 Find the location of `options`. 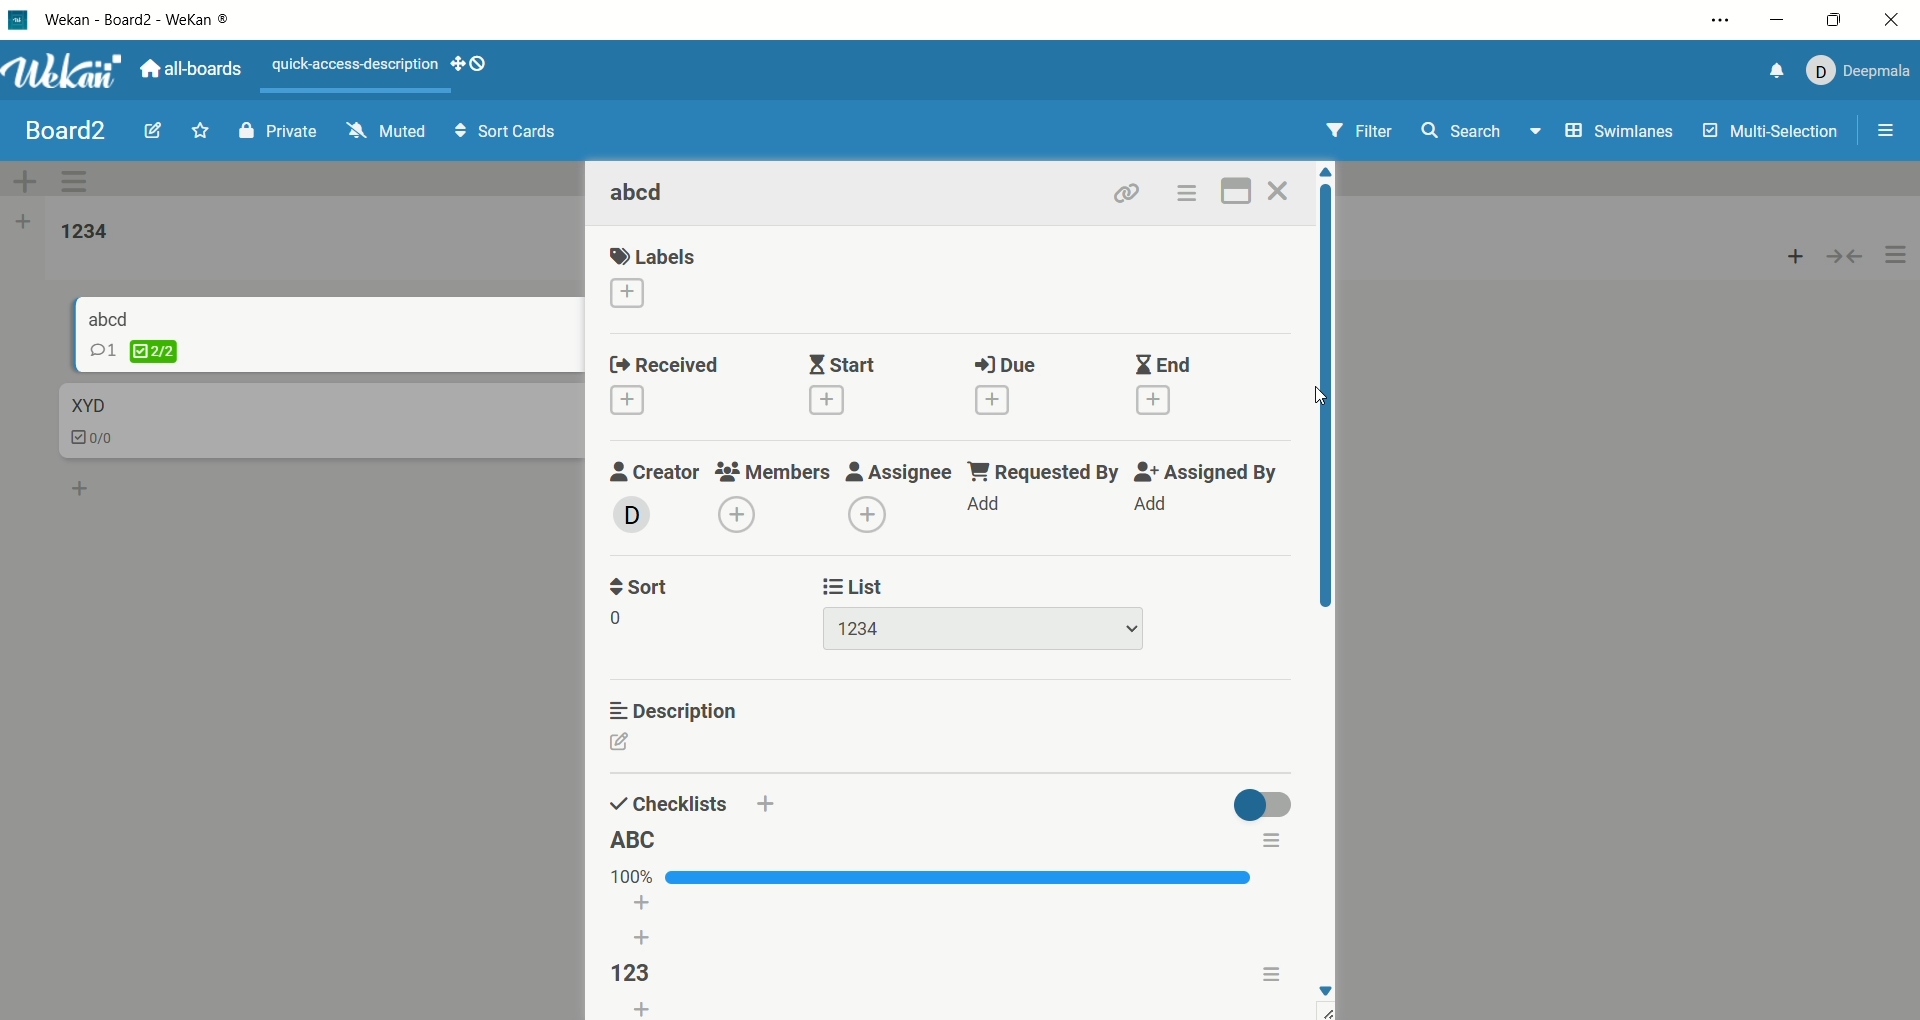

options is located at coordinates (1269, 843).